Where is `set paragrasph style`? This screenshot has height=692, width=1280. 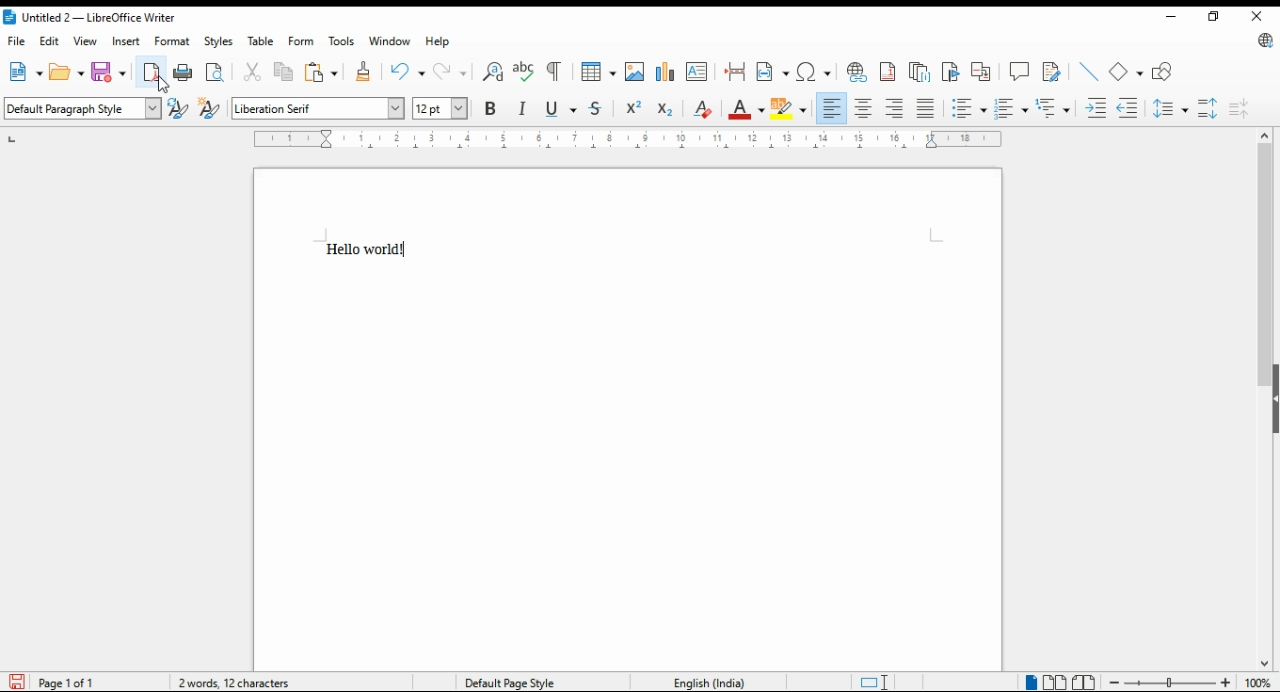 set paragrasph style is located at coordinates (84, 107).